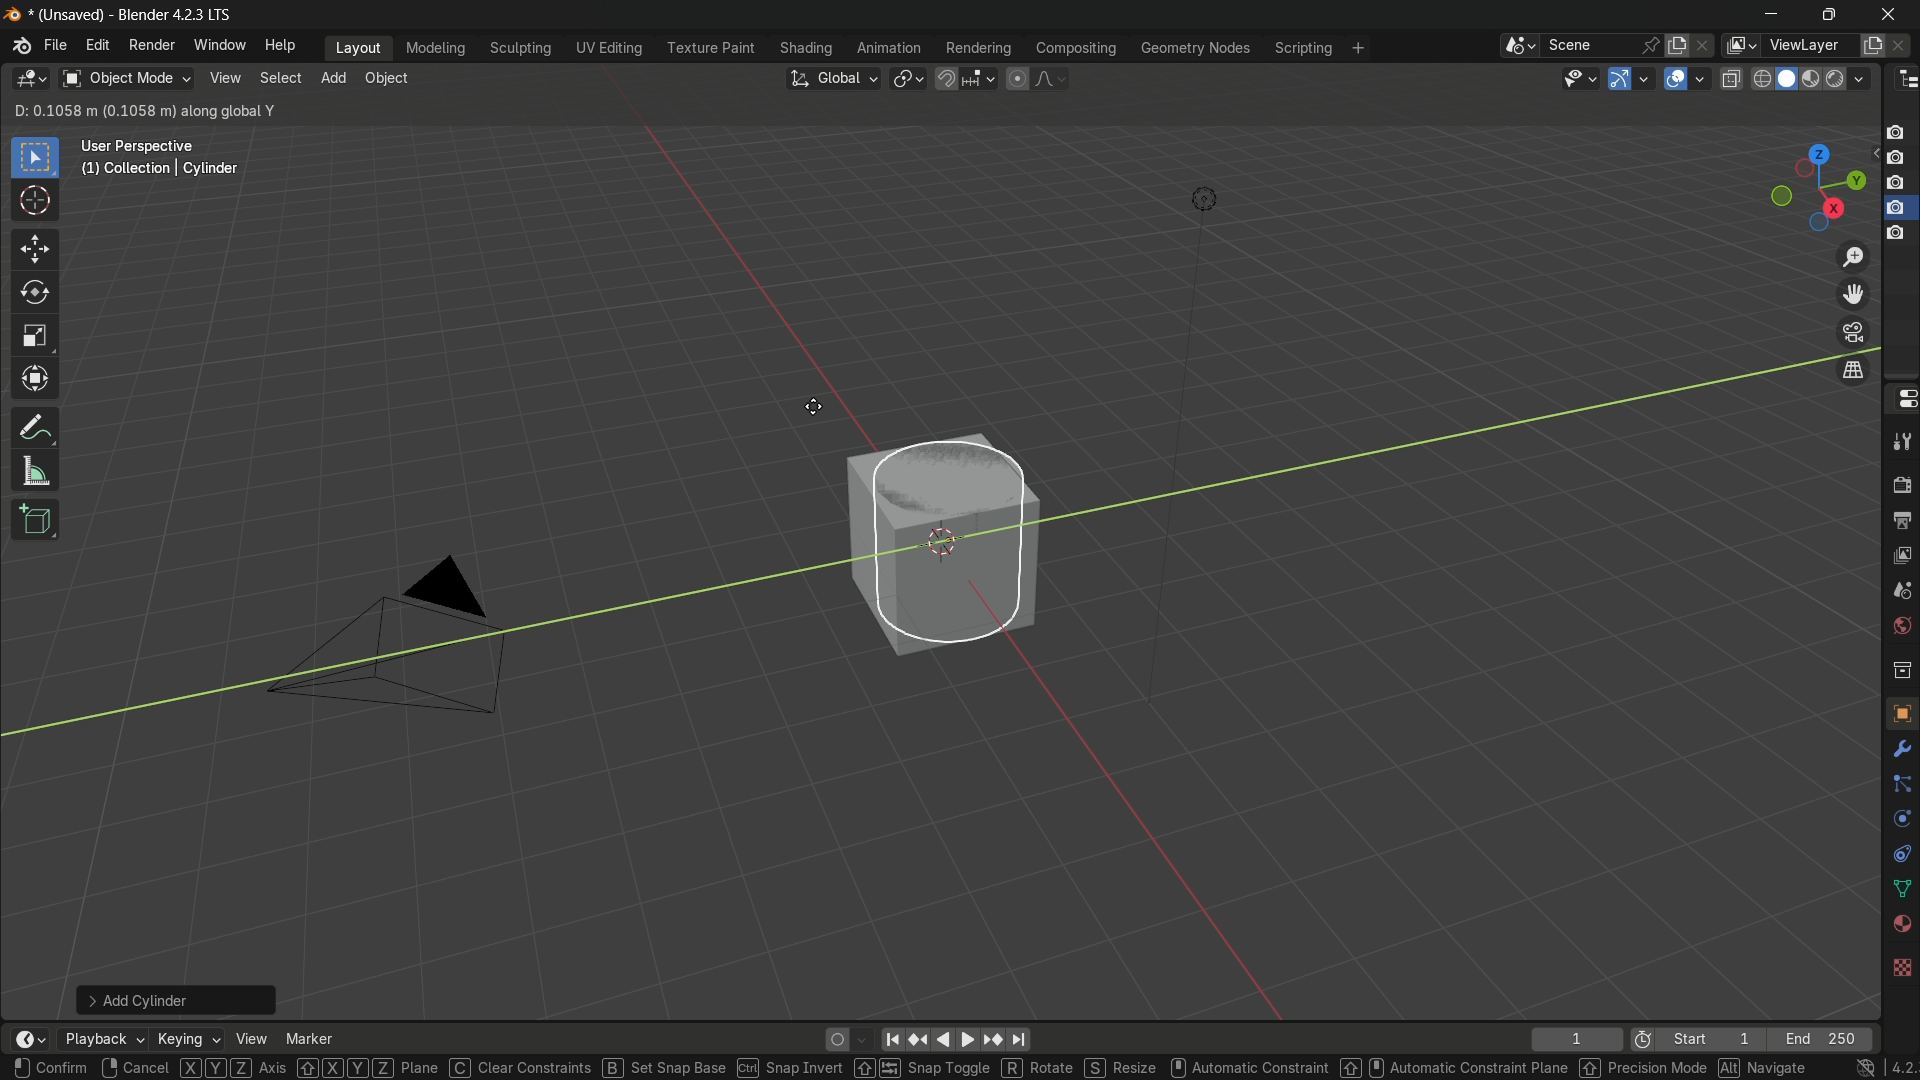 Image resolution: width=1920 pixels, height=1080 pixels. What do you see at coordinates (1901, 131) in the screenshot?
I see `capture` at bounding box center [1901, 131].